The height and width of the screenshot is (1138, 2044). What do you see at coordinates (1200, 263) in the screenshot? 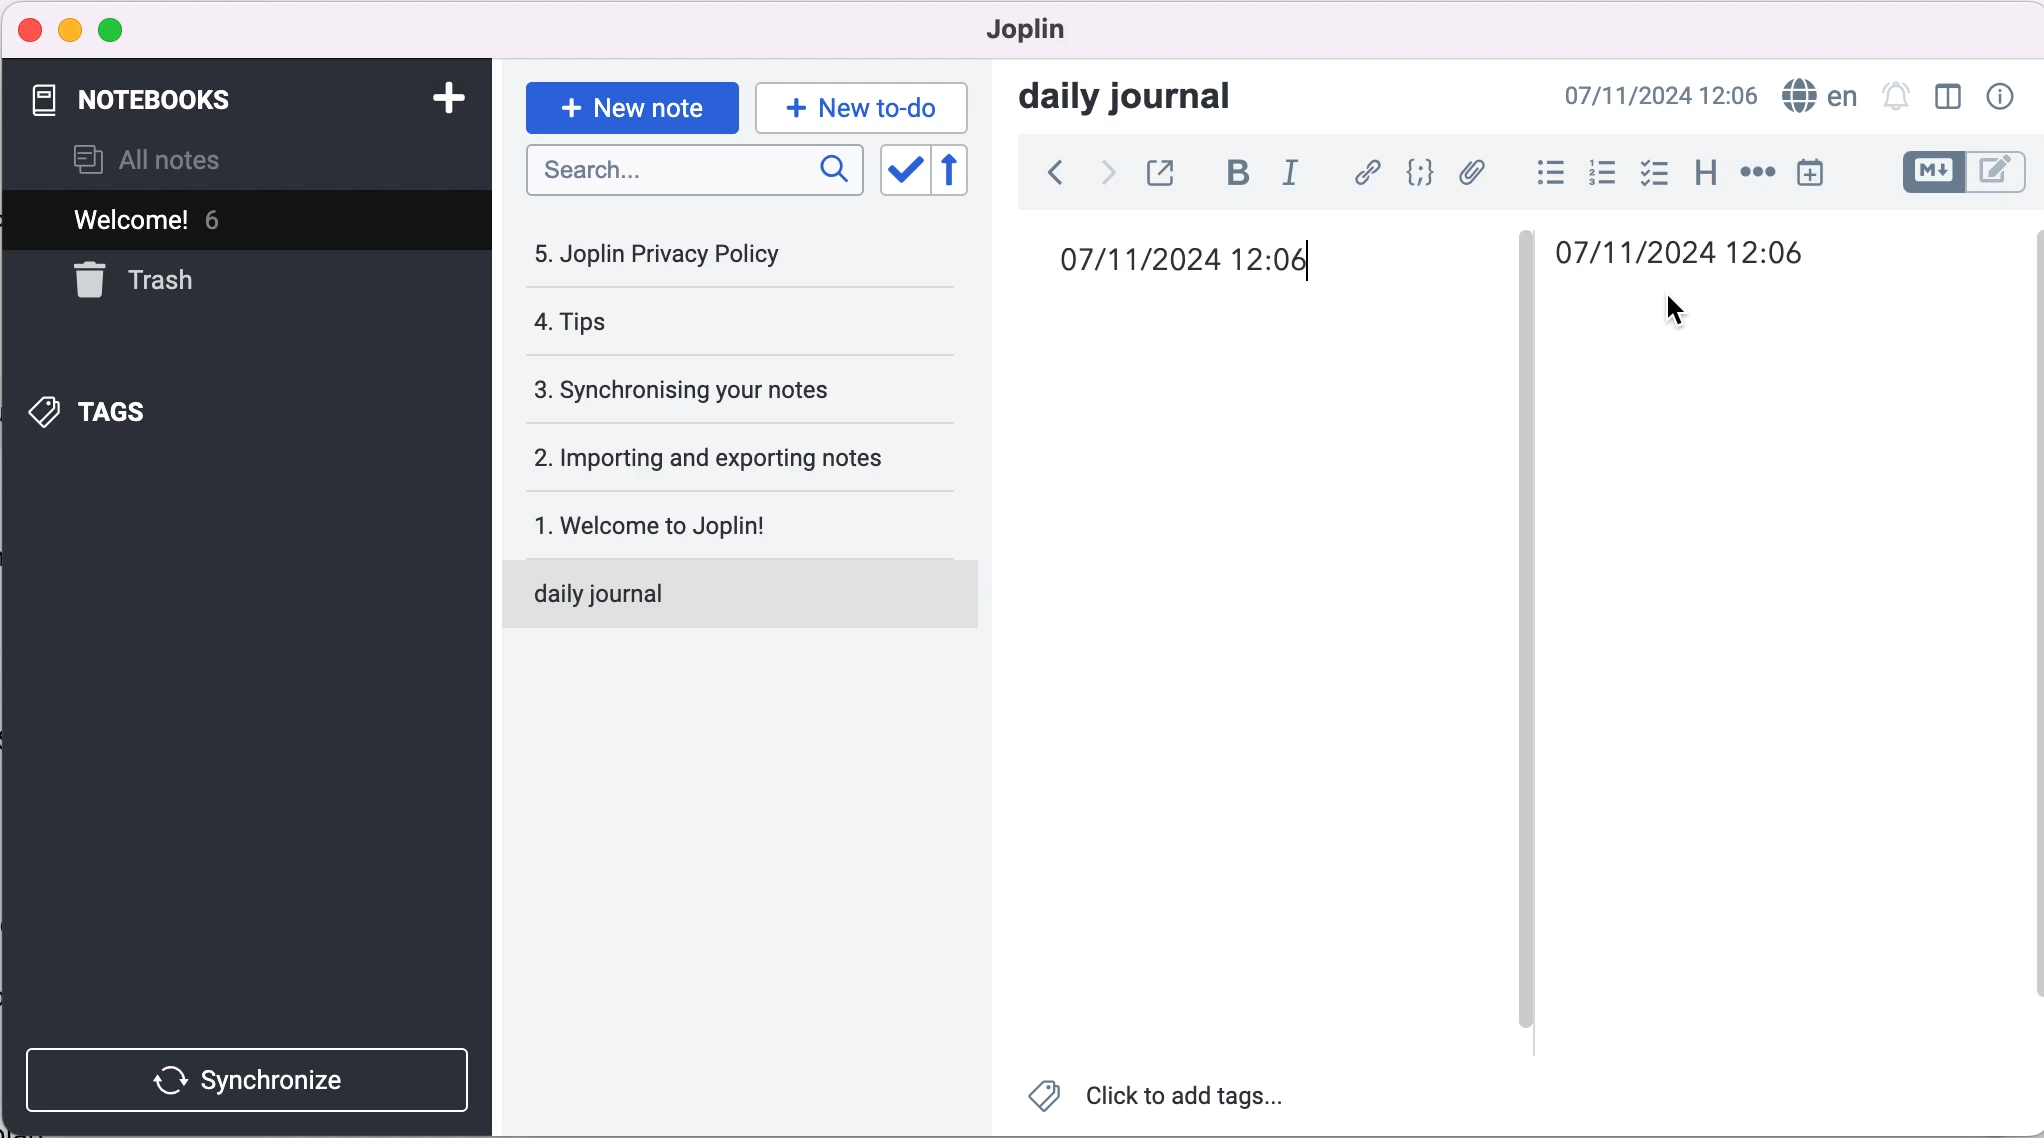
I see `time and date` at bounding box center [1200, 263].